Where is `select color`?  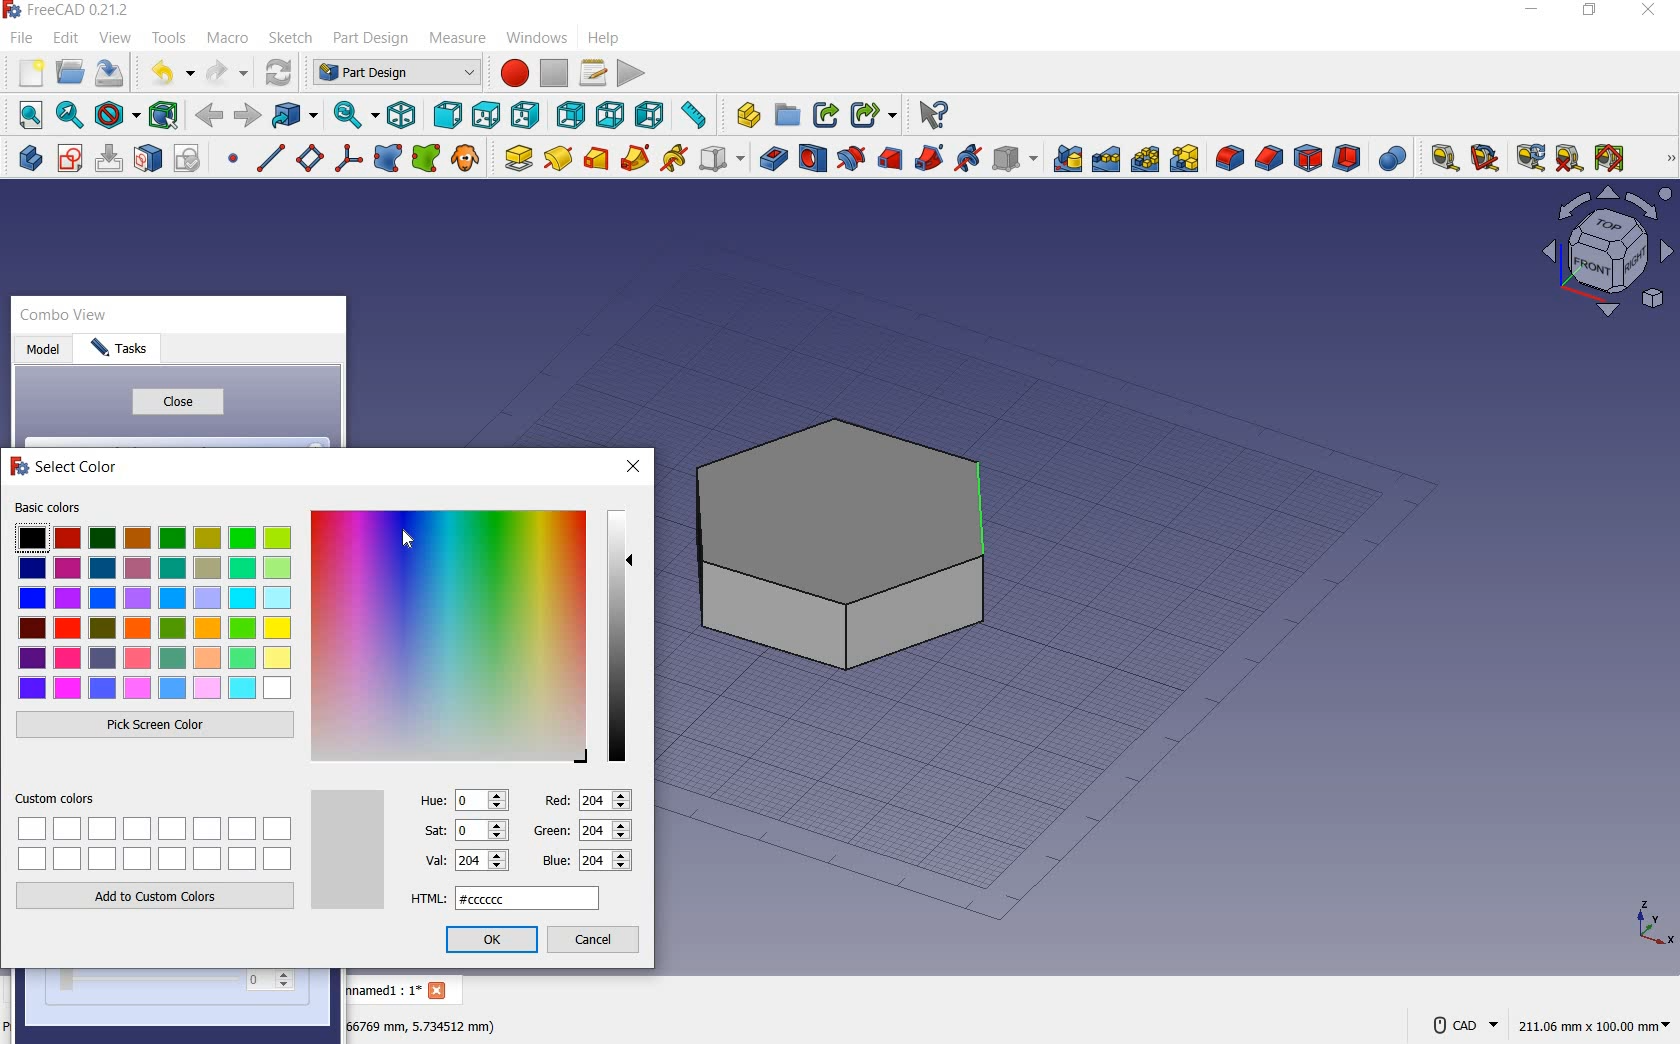 select color is located at coordinates (65, 470).